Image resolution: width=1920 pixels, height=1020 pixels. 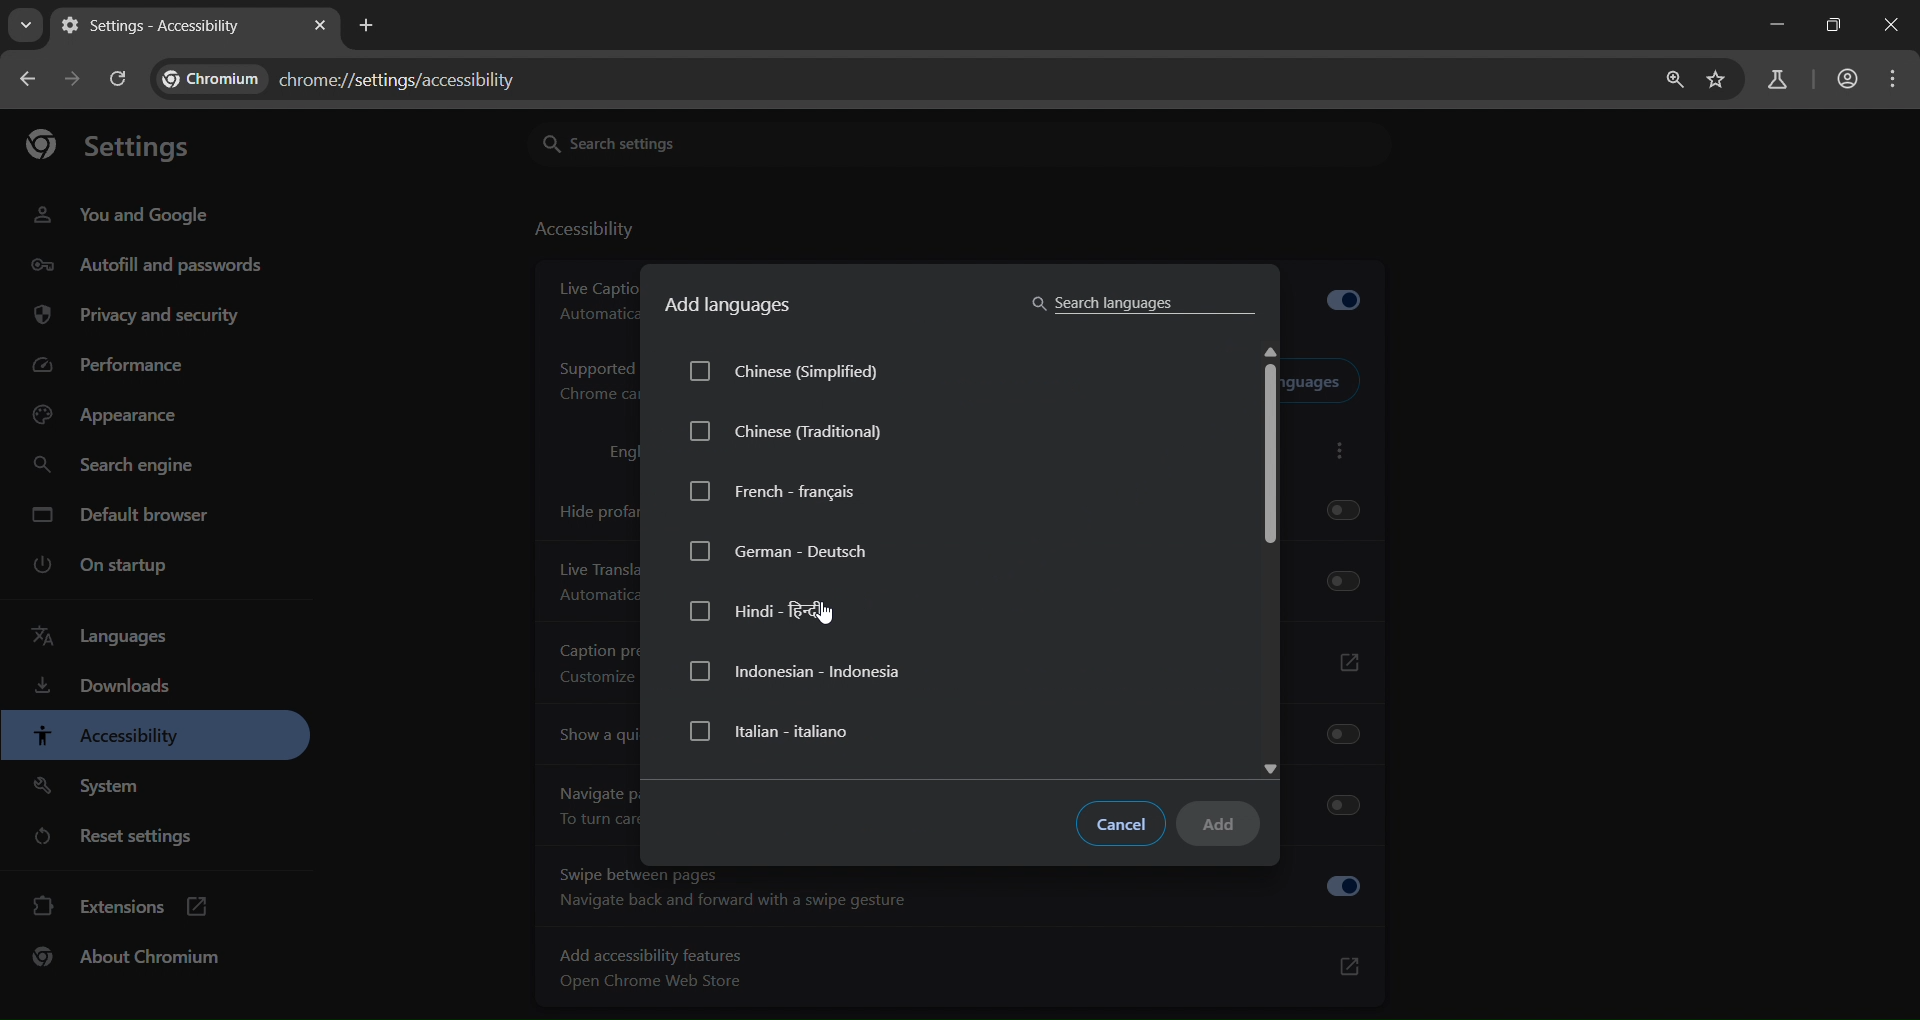 I want to click on search tabs, so click(x=27, y=23).